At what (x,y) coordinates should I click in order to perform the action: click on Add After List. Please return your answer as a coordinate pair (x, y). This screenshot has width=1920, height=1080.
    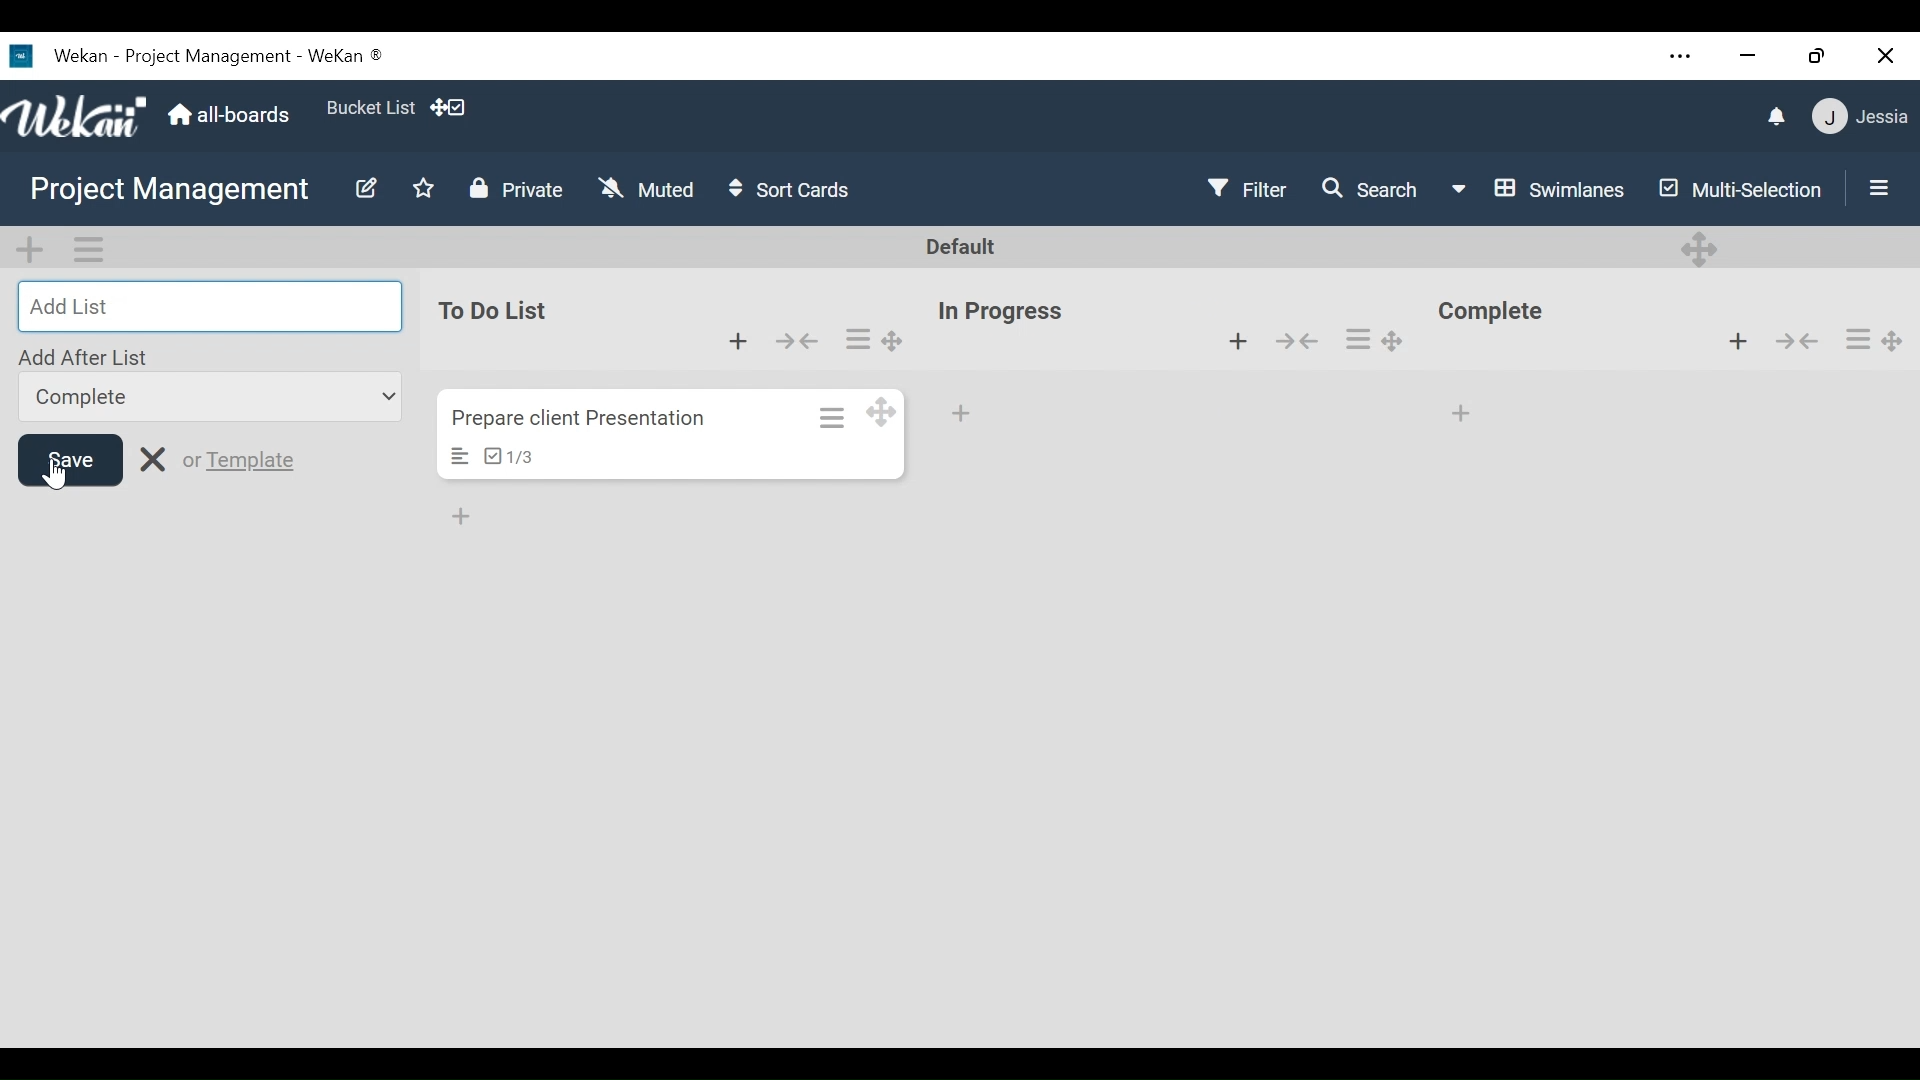
    Looking at the image, I should click on (88, 354).